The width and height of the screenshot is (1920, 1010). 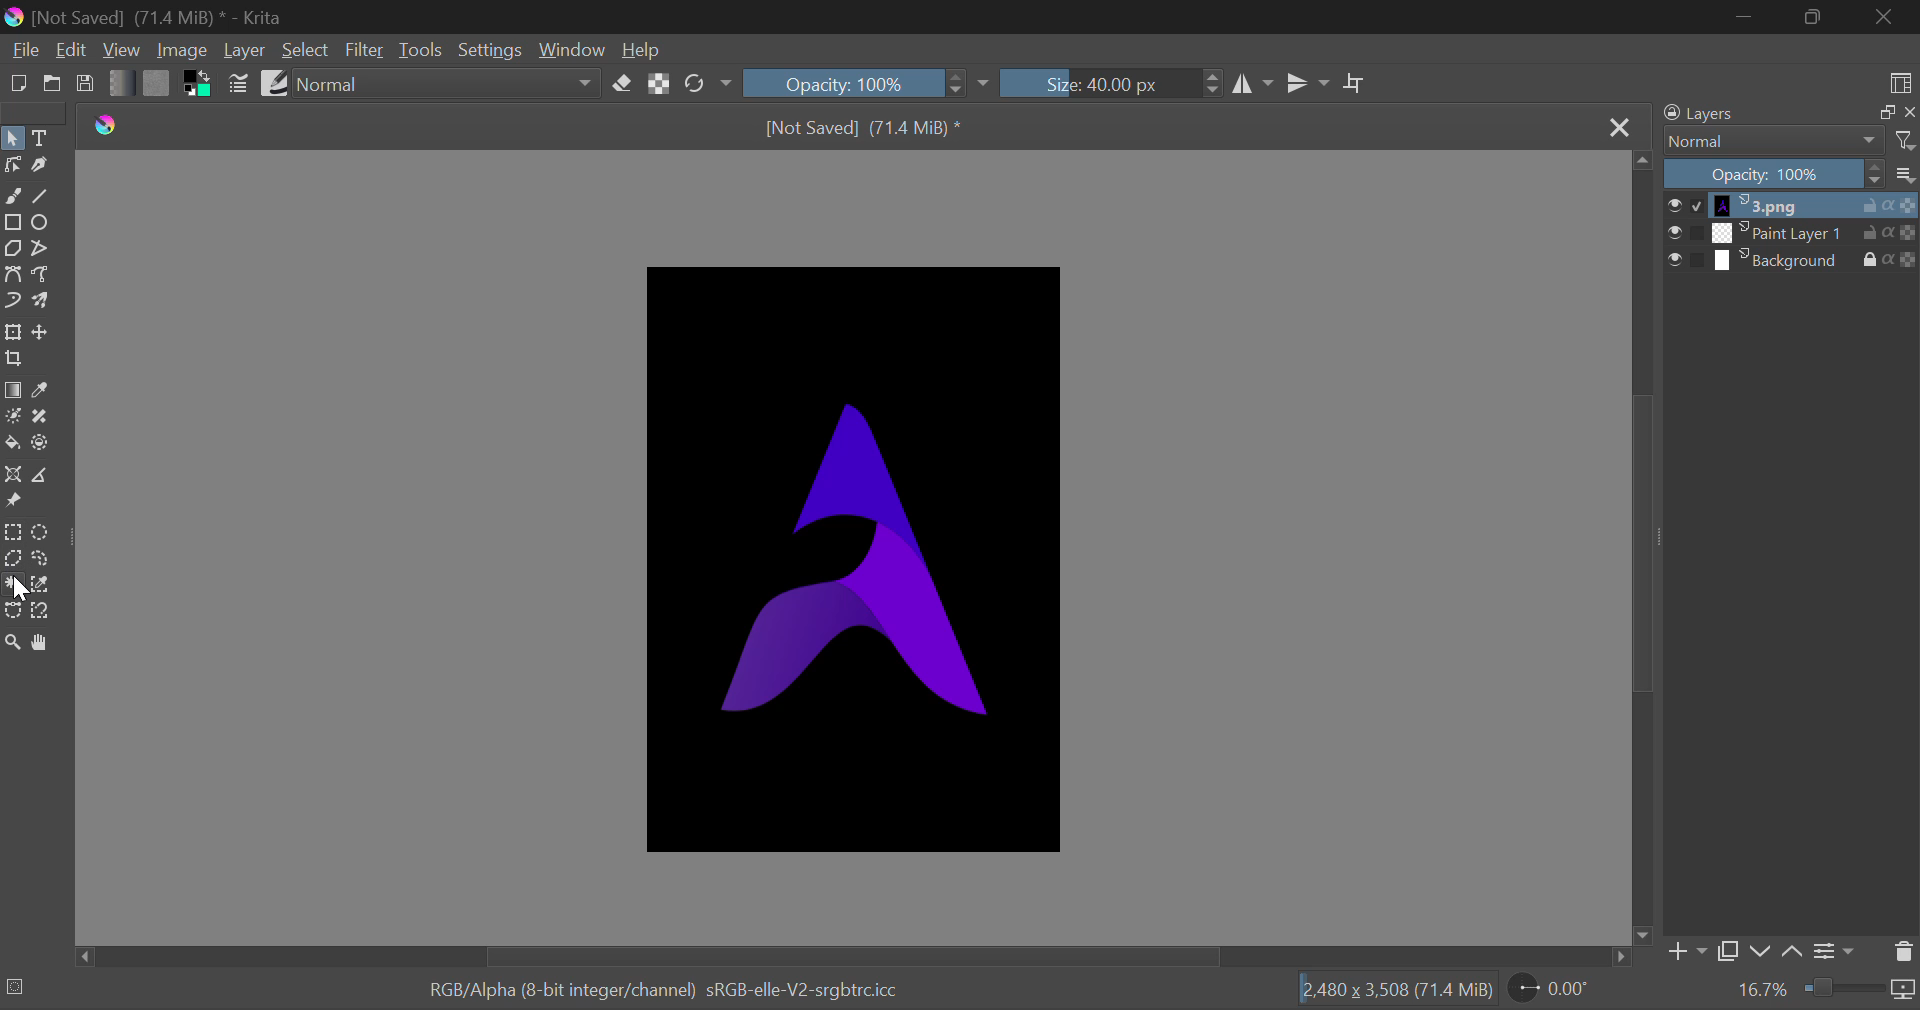 I want to click on Opacity, so click(x=1772, y=175).